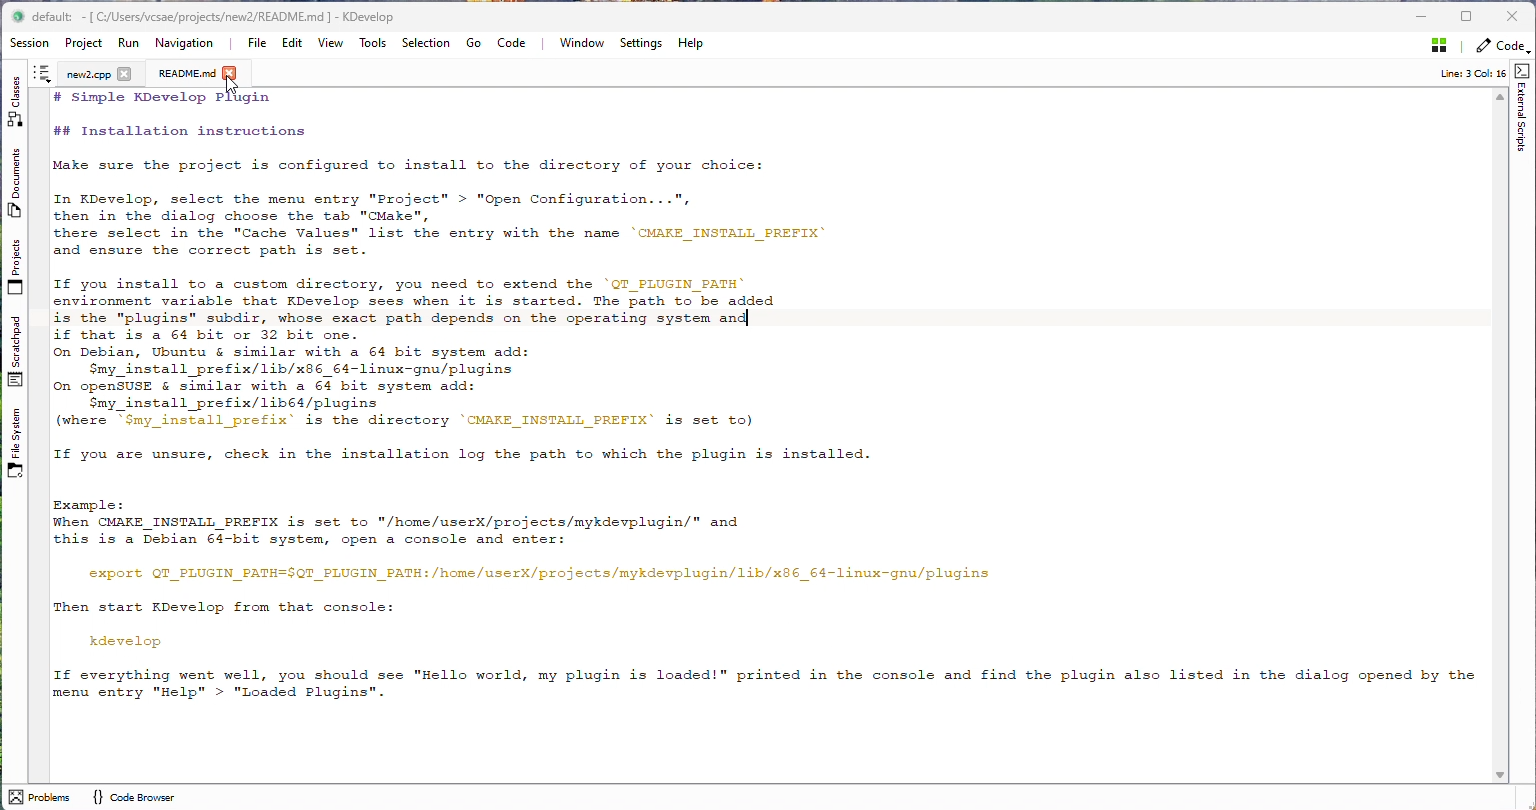  I want to click on New2.cpp, so click(84, 75).